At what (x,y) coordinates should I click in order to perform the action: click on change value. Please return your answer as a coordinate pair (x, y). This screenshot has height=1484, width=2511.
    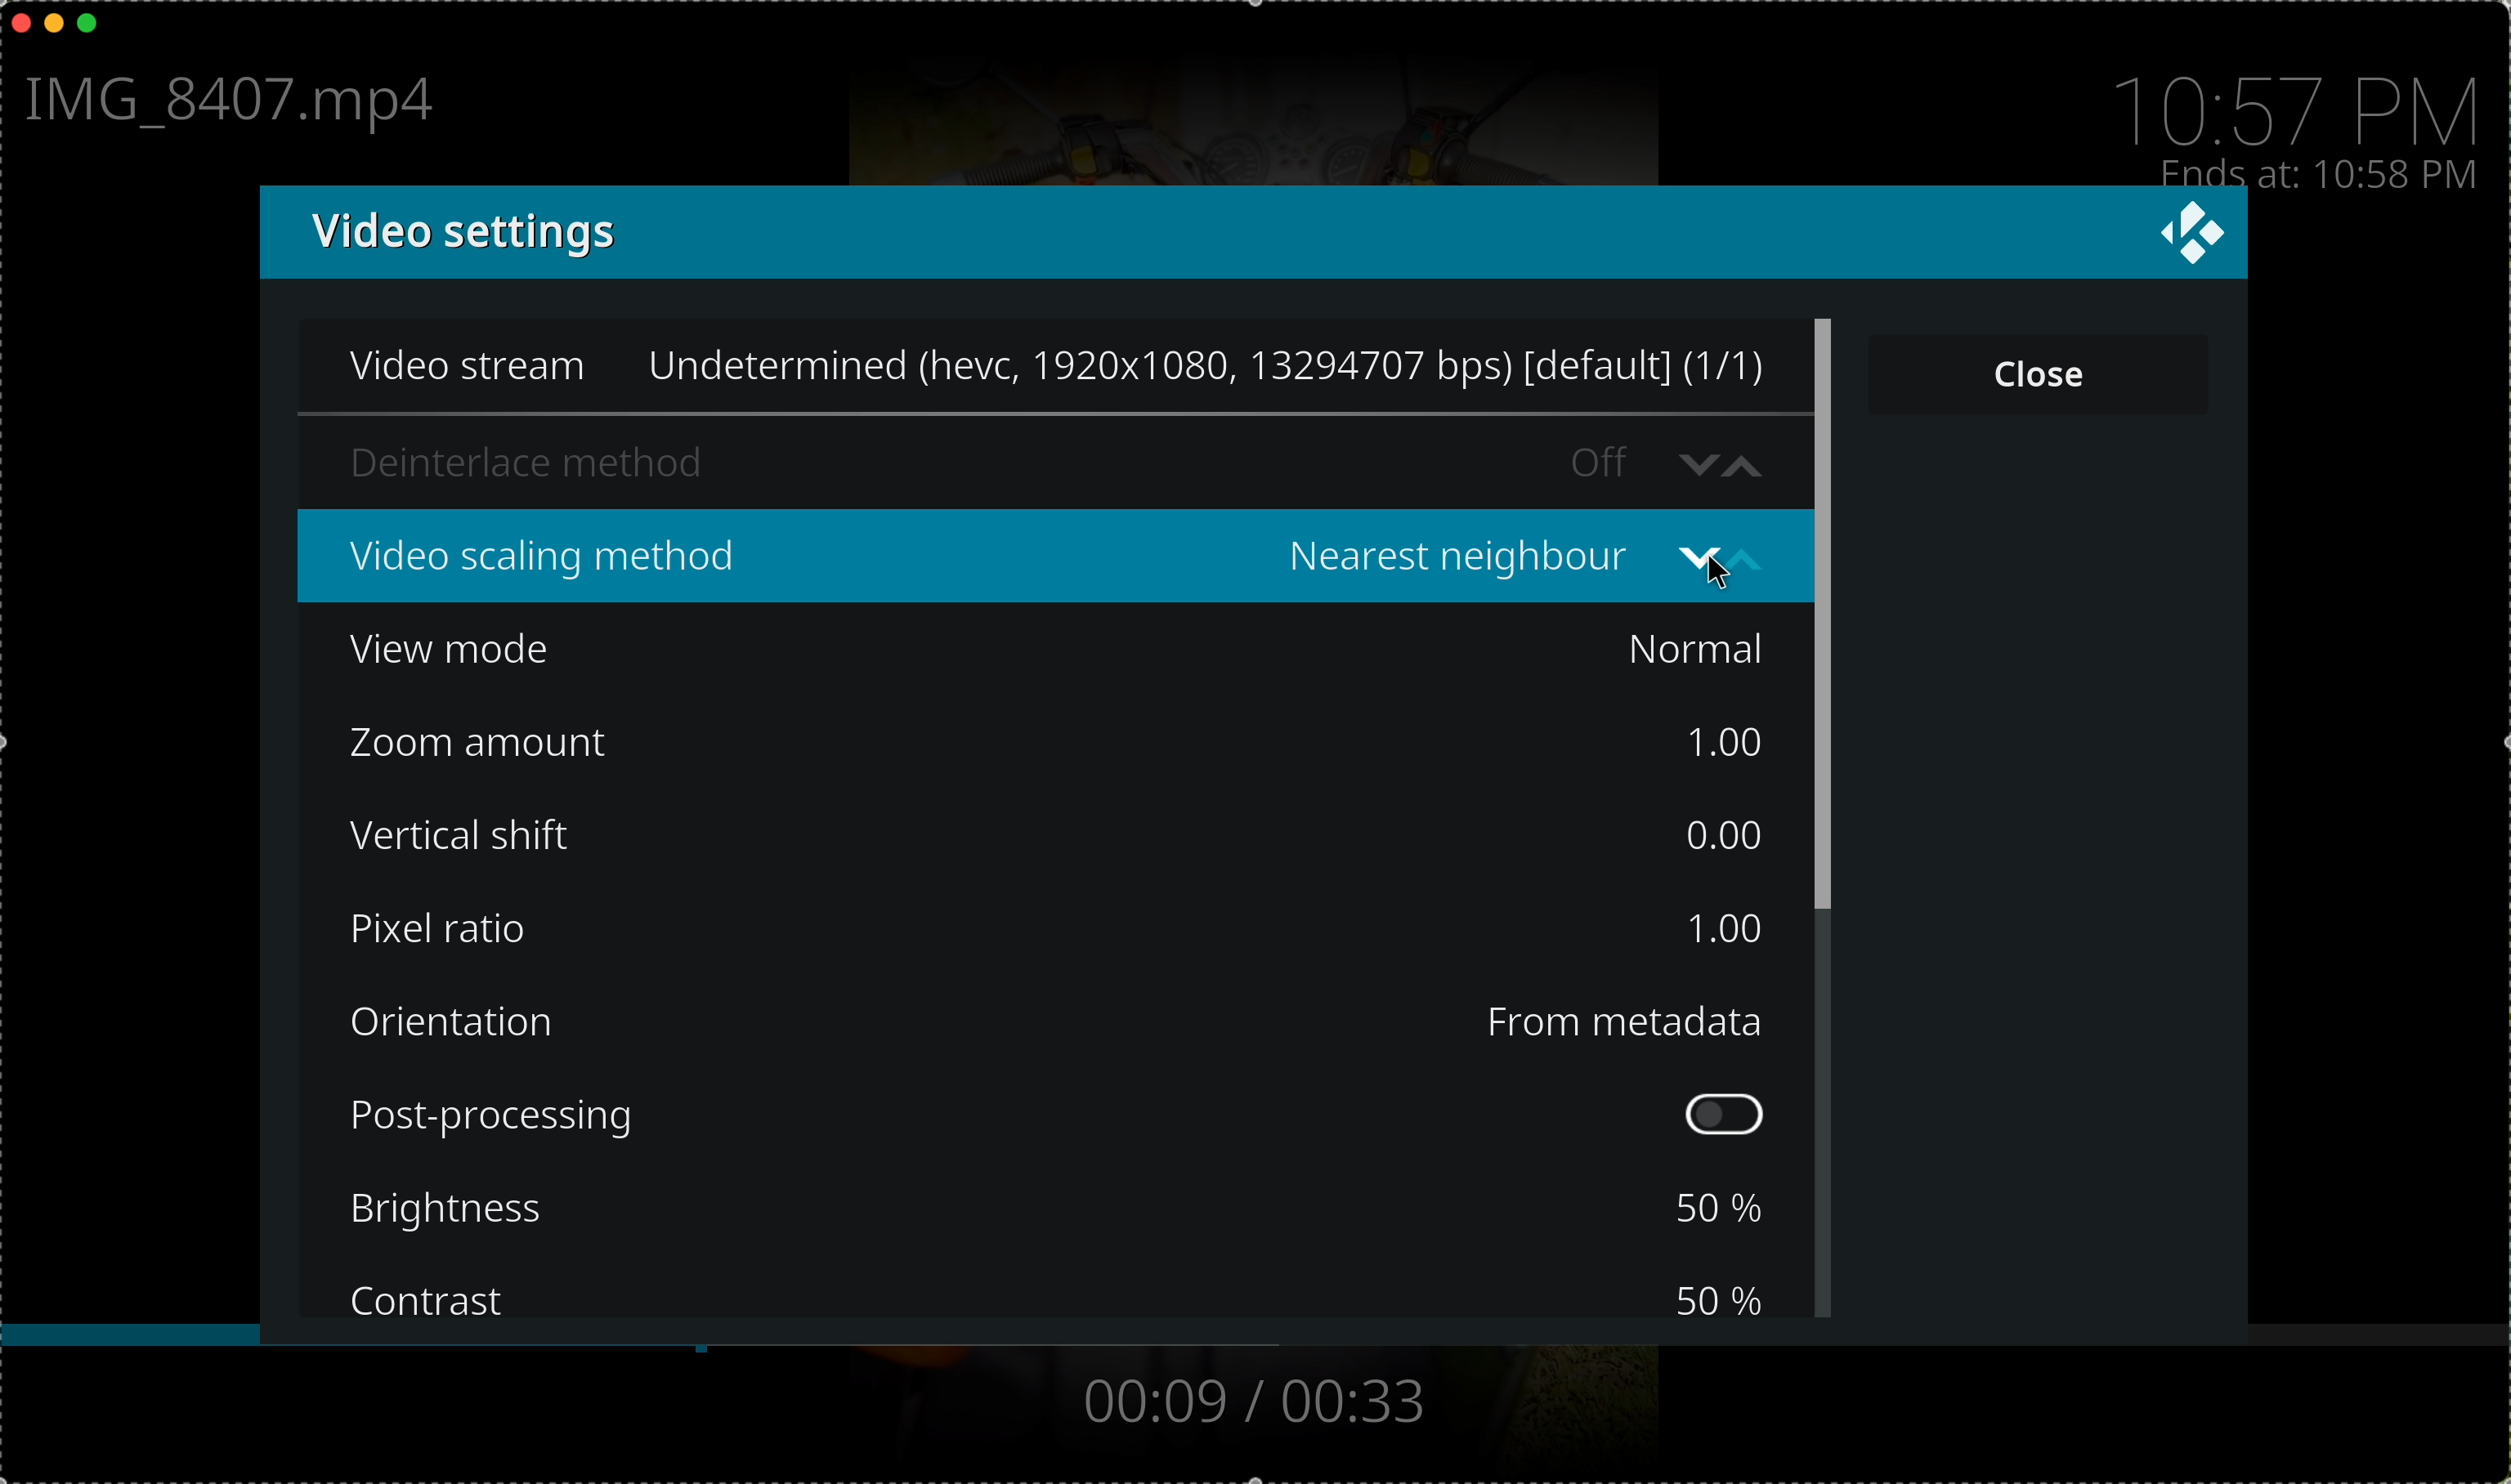
    Looking at the image, I should click on (1724, 560).